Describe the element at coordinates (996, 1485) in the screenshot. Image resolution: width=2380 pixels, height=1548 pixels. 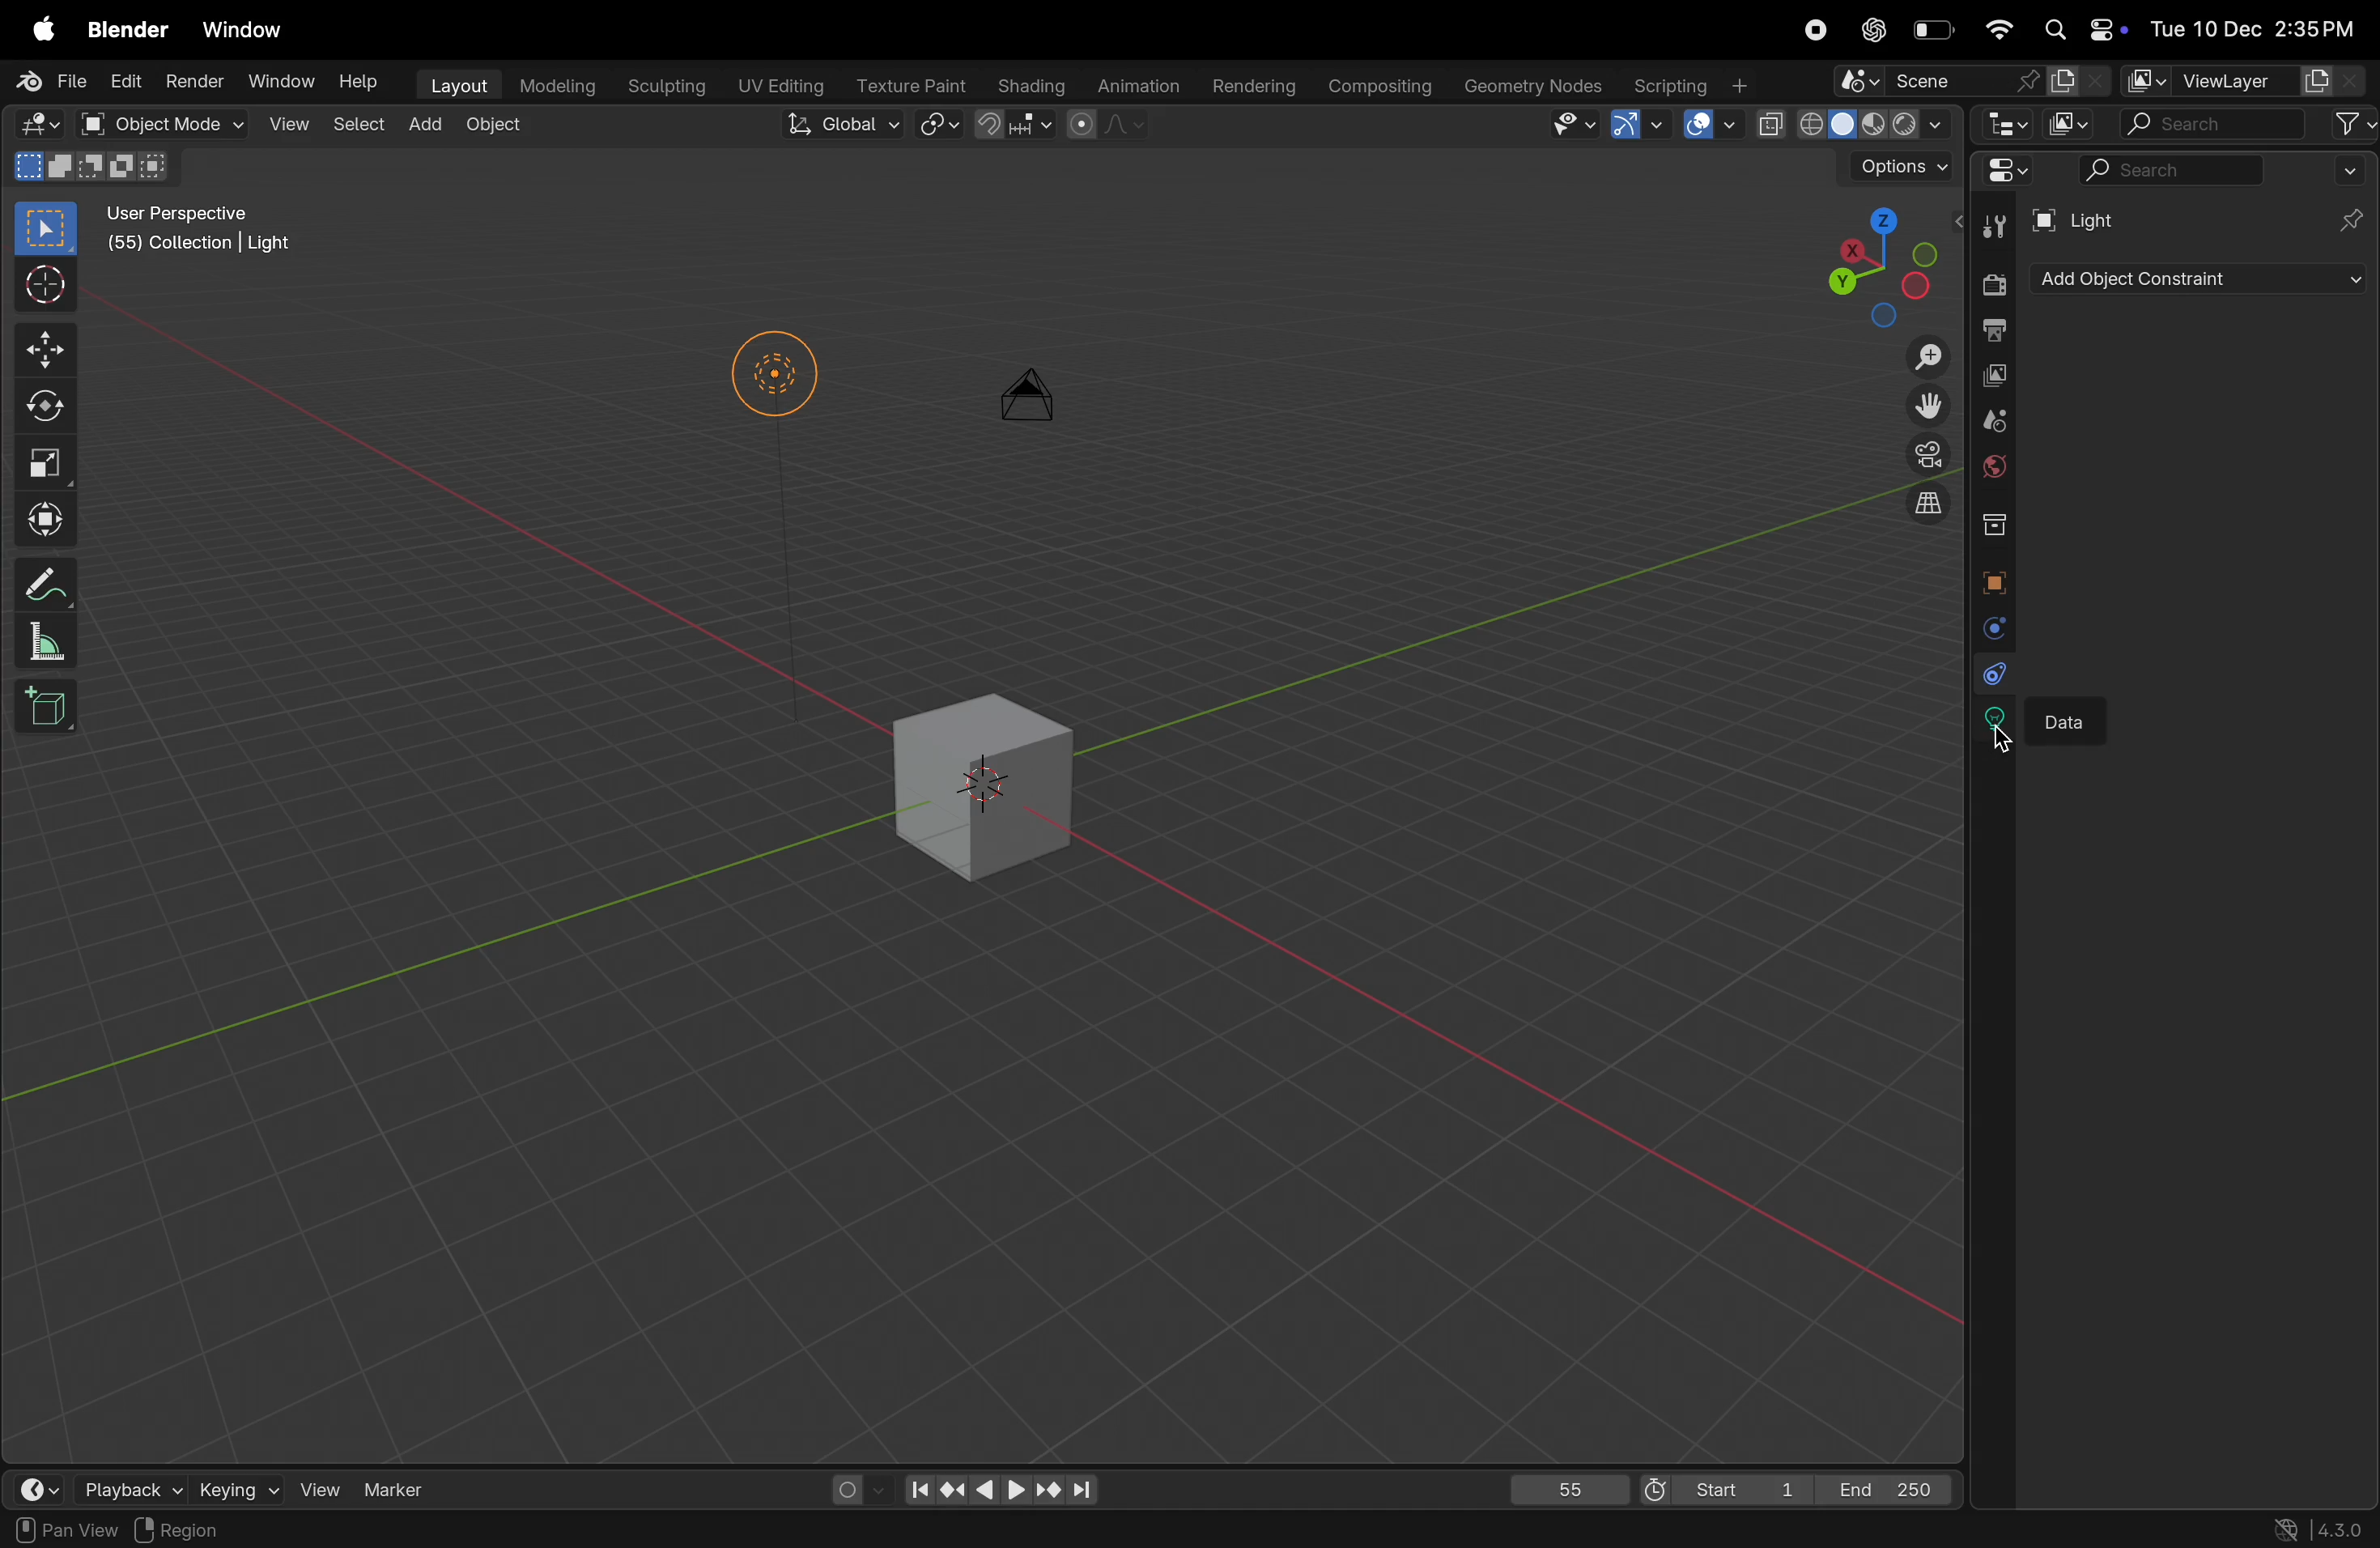
I see `playback contorls` at that location.